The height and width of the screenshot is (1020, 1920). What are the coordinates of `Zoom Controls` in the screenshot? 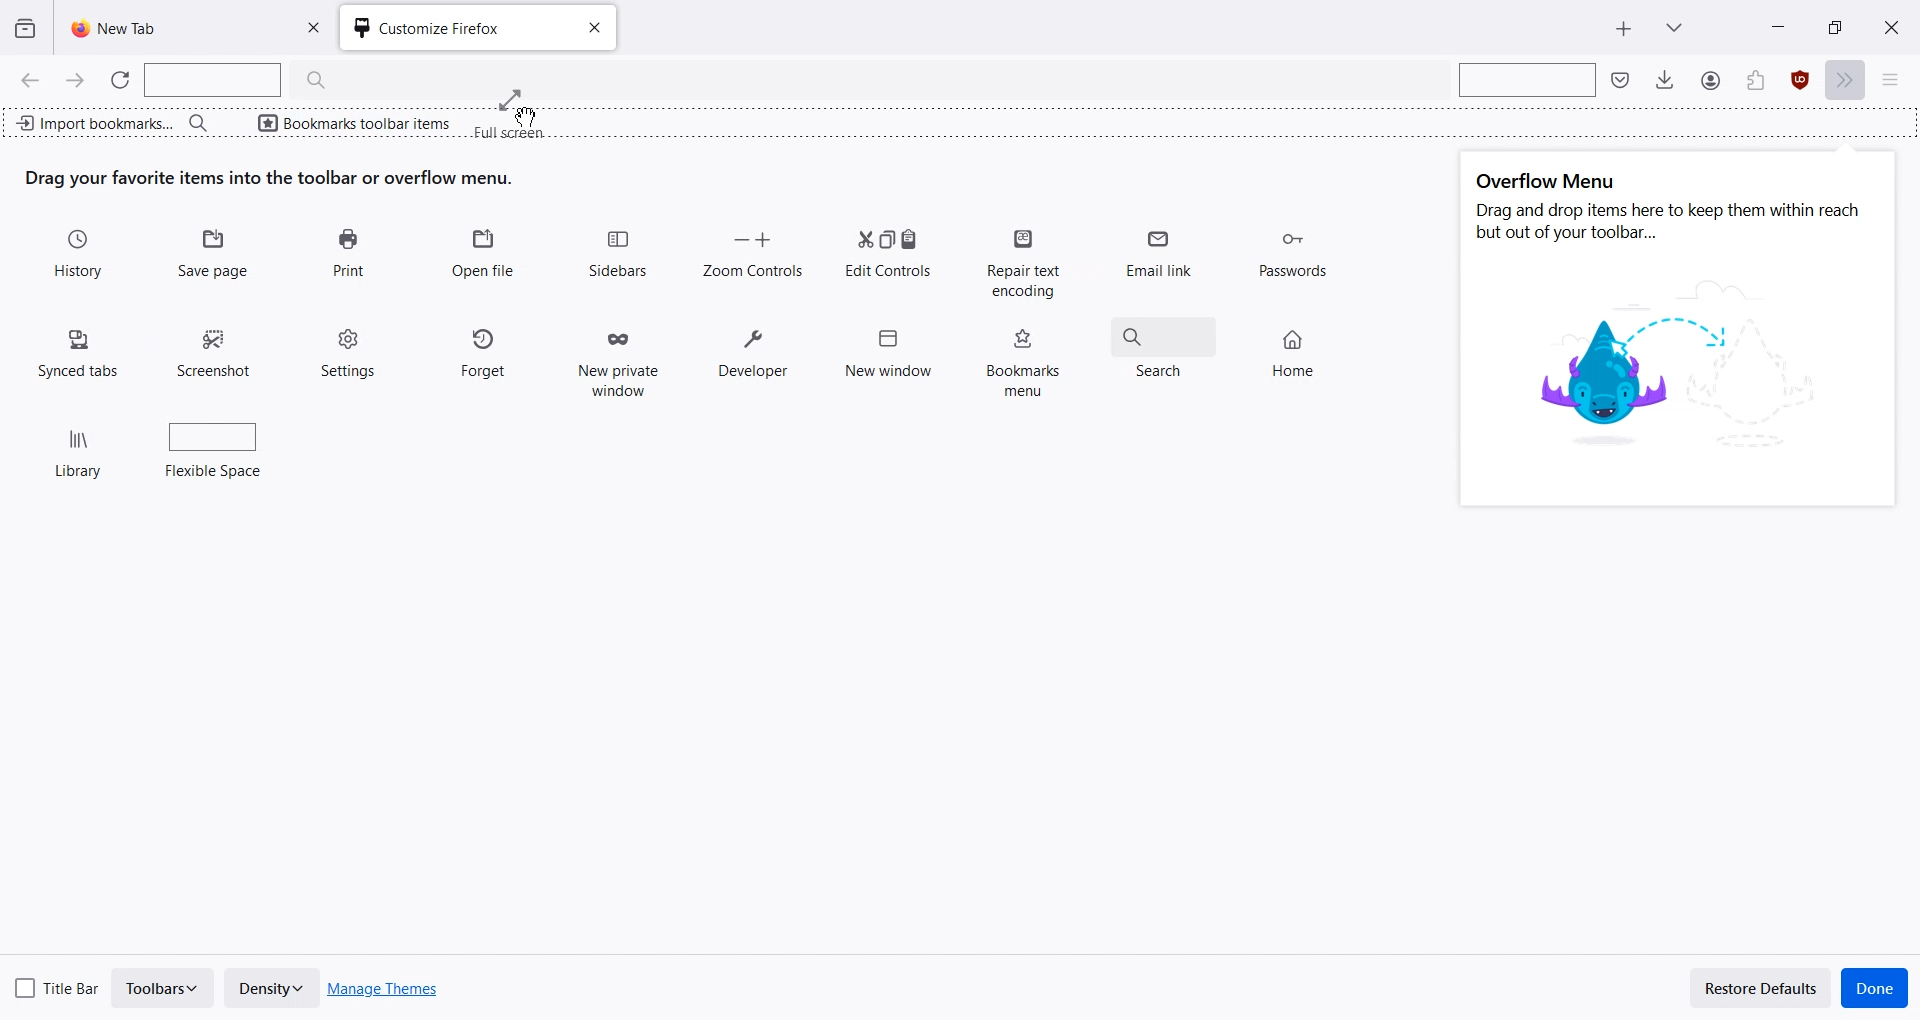 It's located at (752, 252).